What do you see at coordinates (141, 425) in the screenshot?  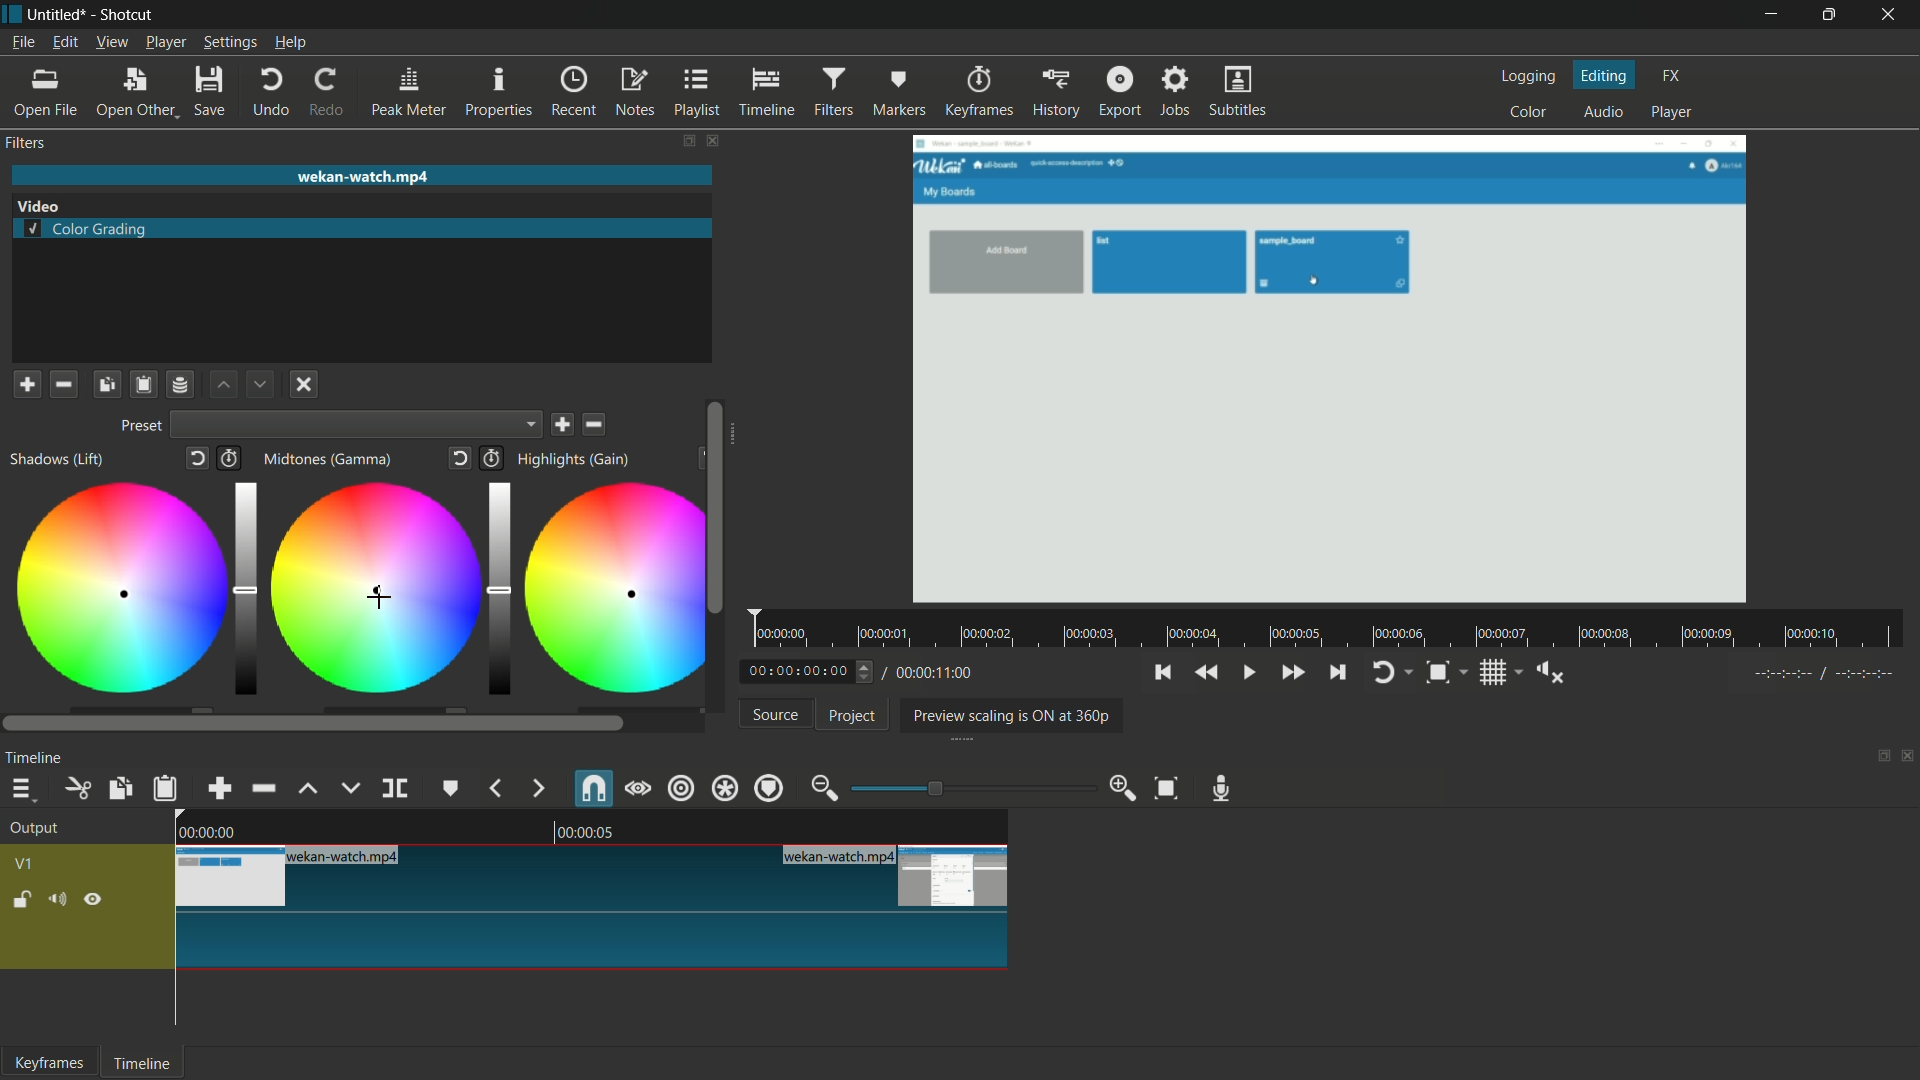 I see `preset` at bounding box center [141, 425].